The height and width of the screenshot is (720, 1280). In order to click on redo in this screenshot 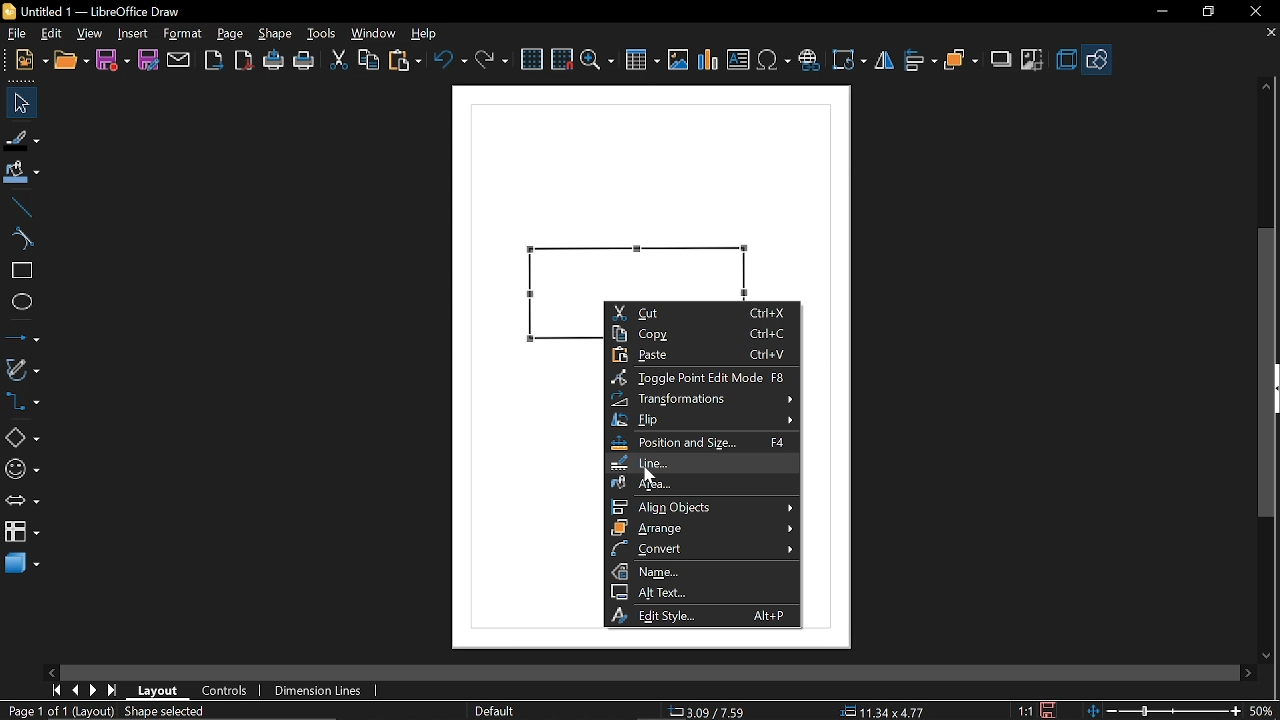, I will do `click(491, 62)`.